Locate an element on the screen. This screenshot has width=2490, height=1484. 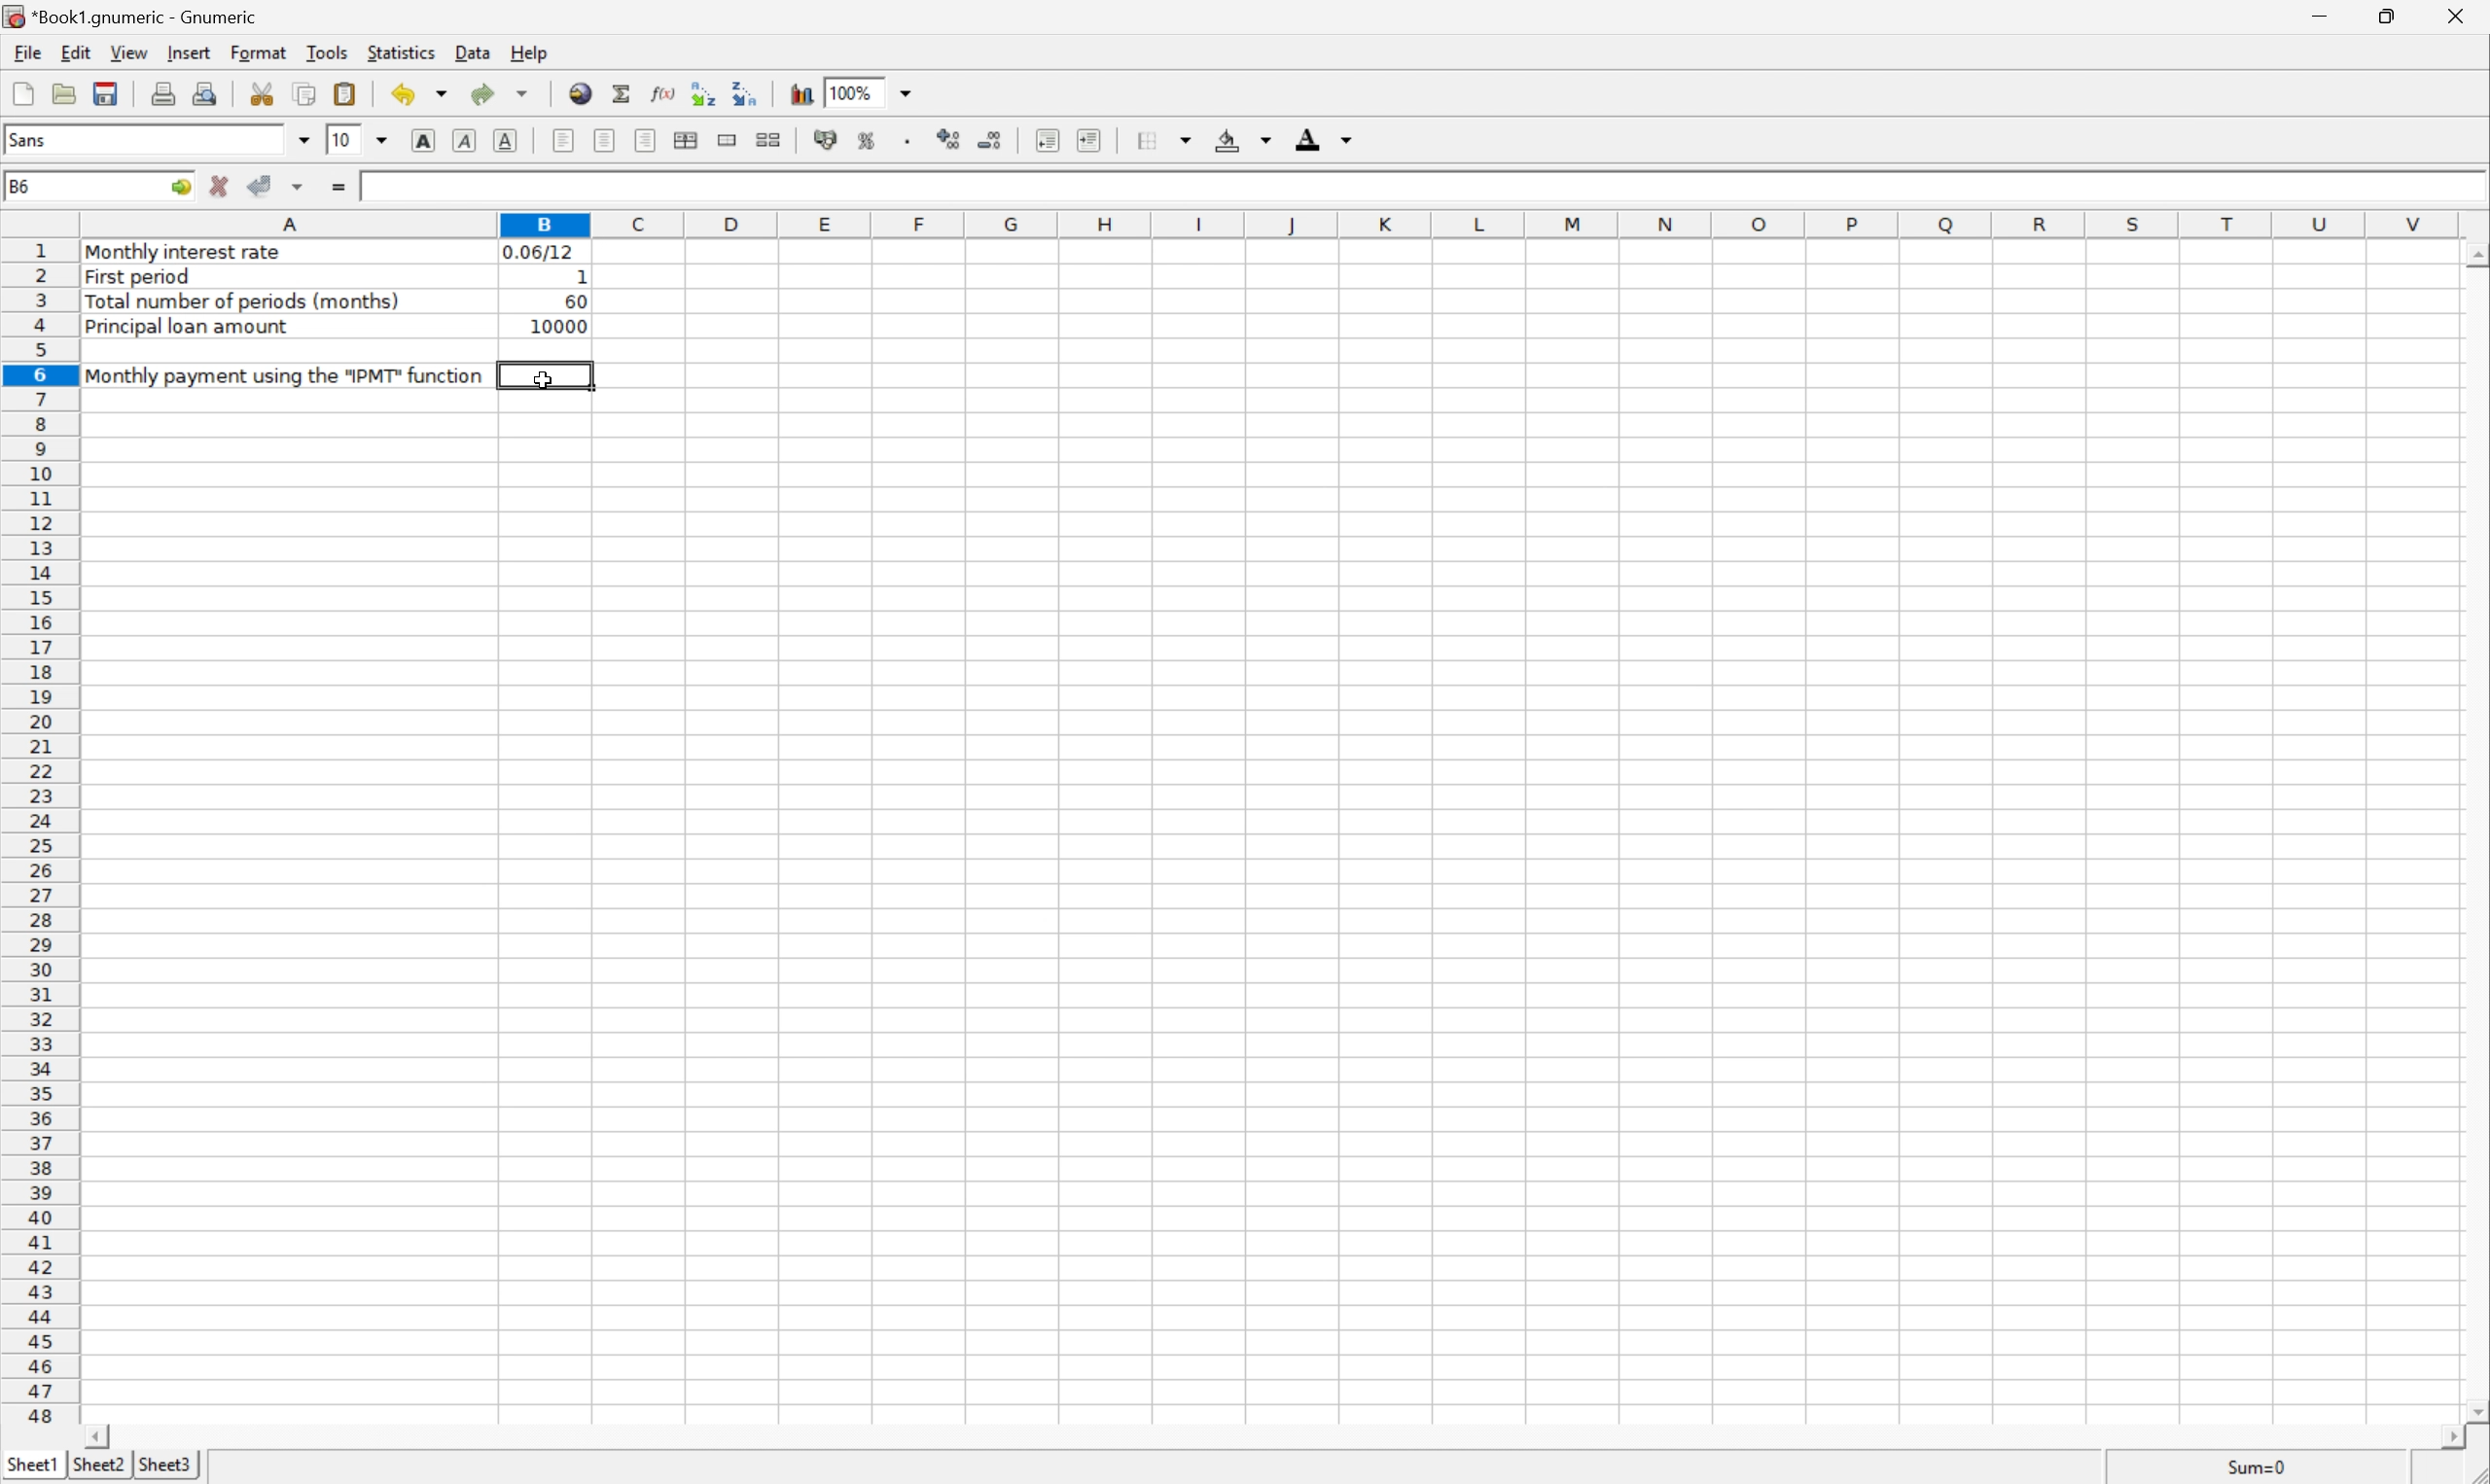
Center horizontally across selection is located at coordinates (688, 141).